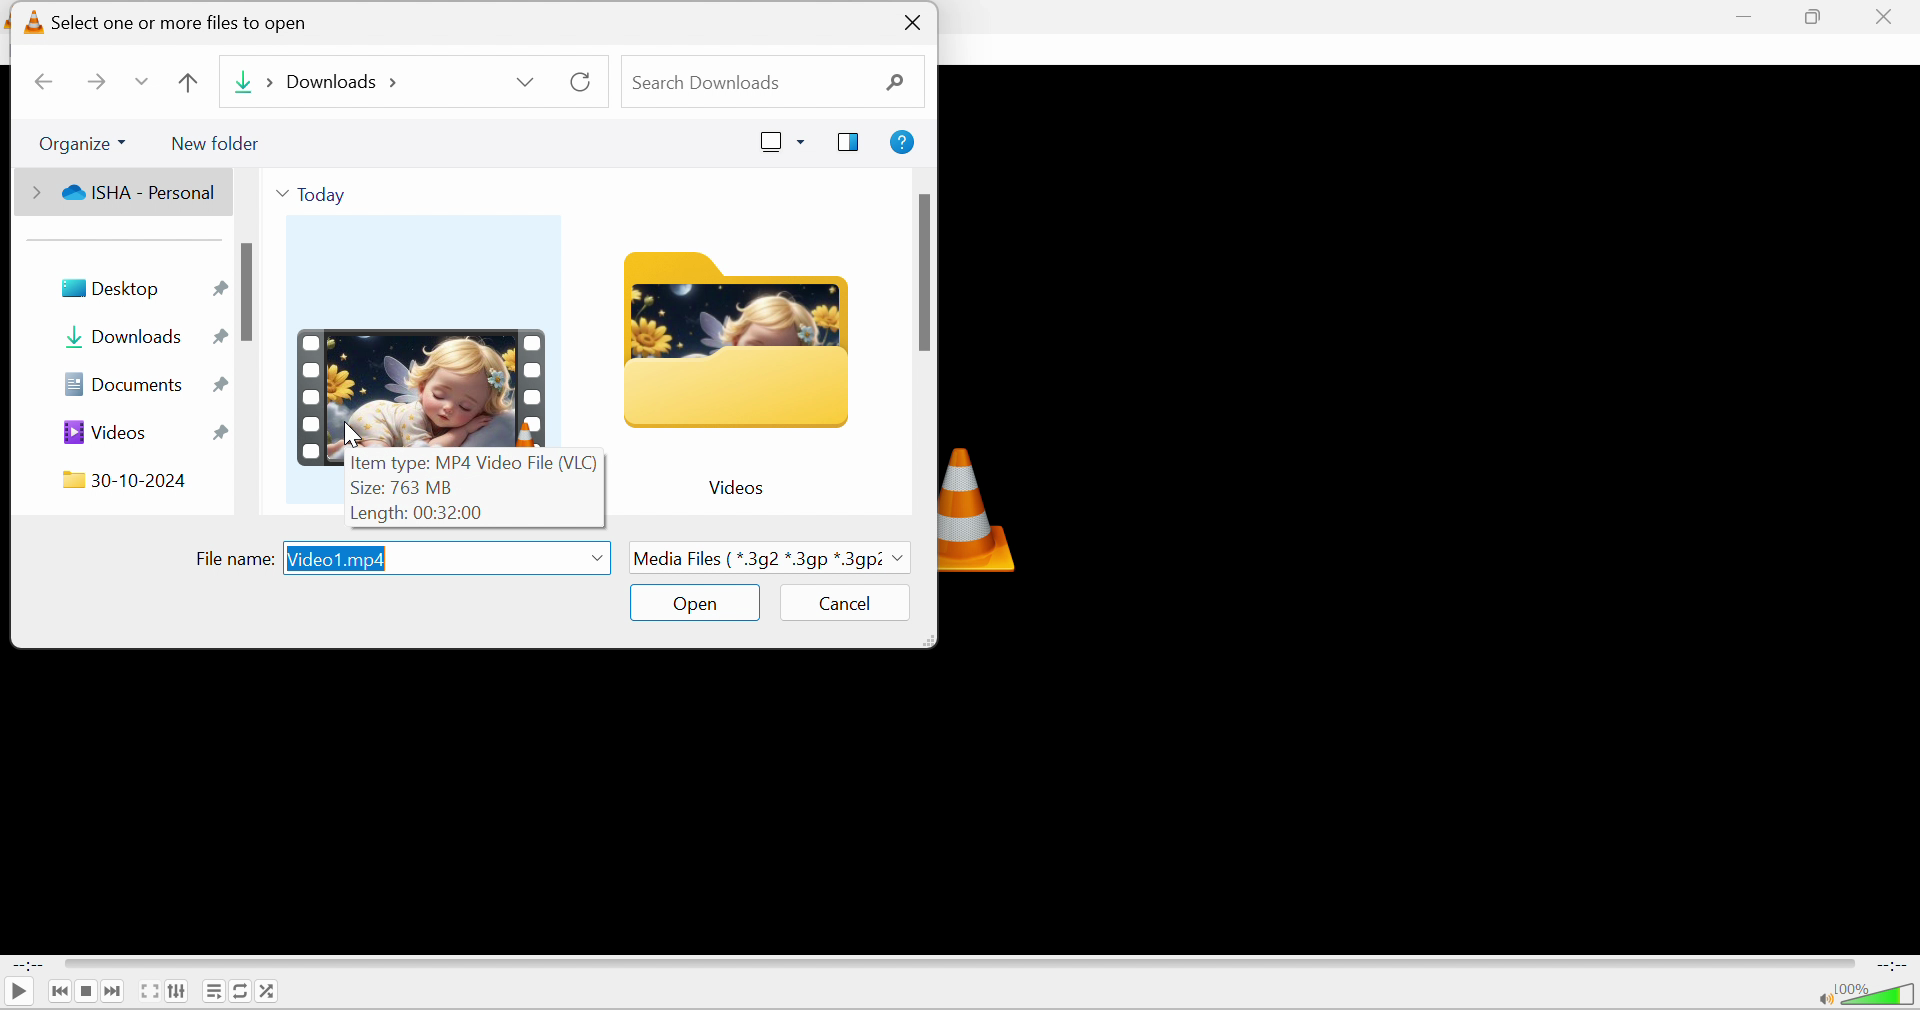  I want to click on Organize, so click(86, 145).